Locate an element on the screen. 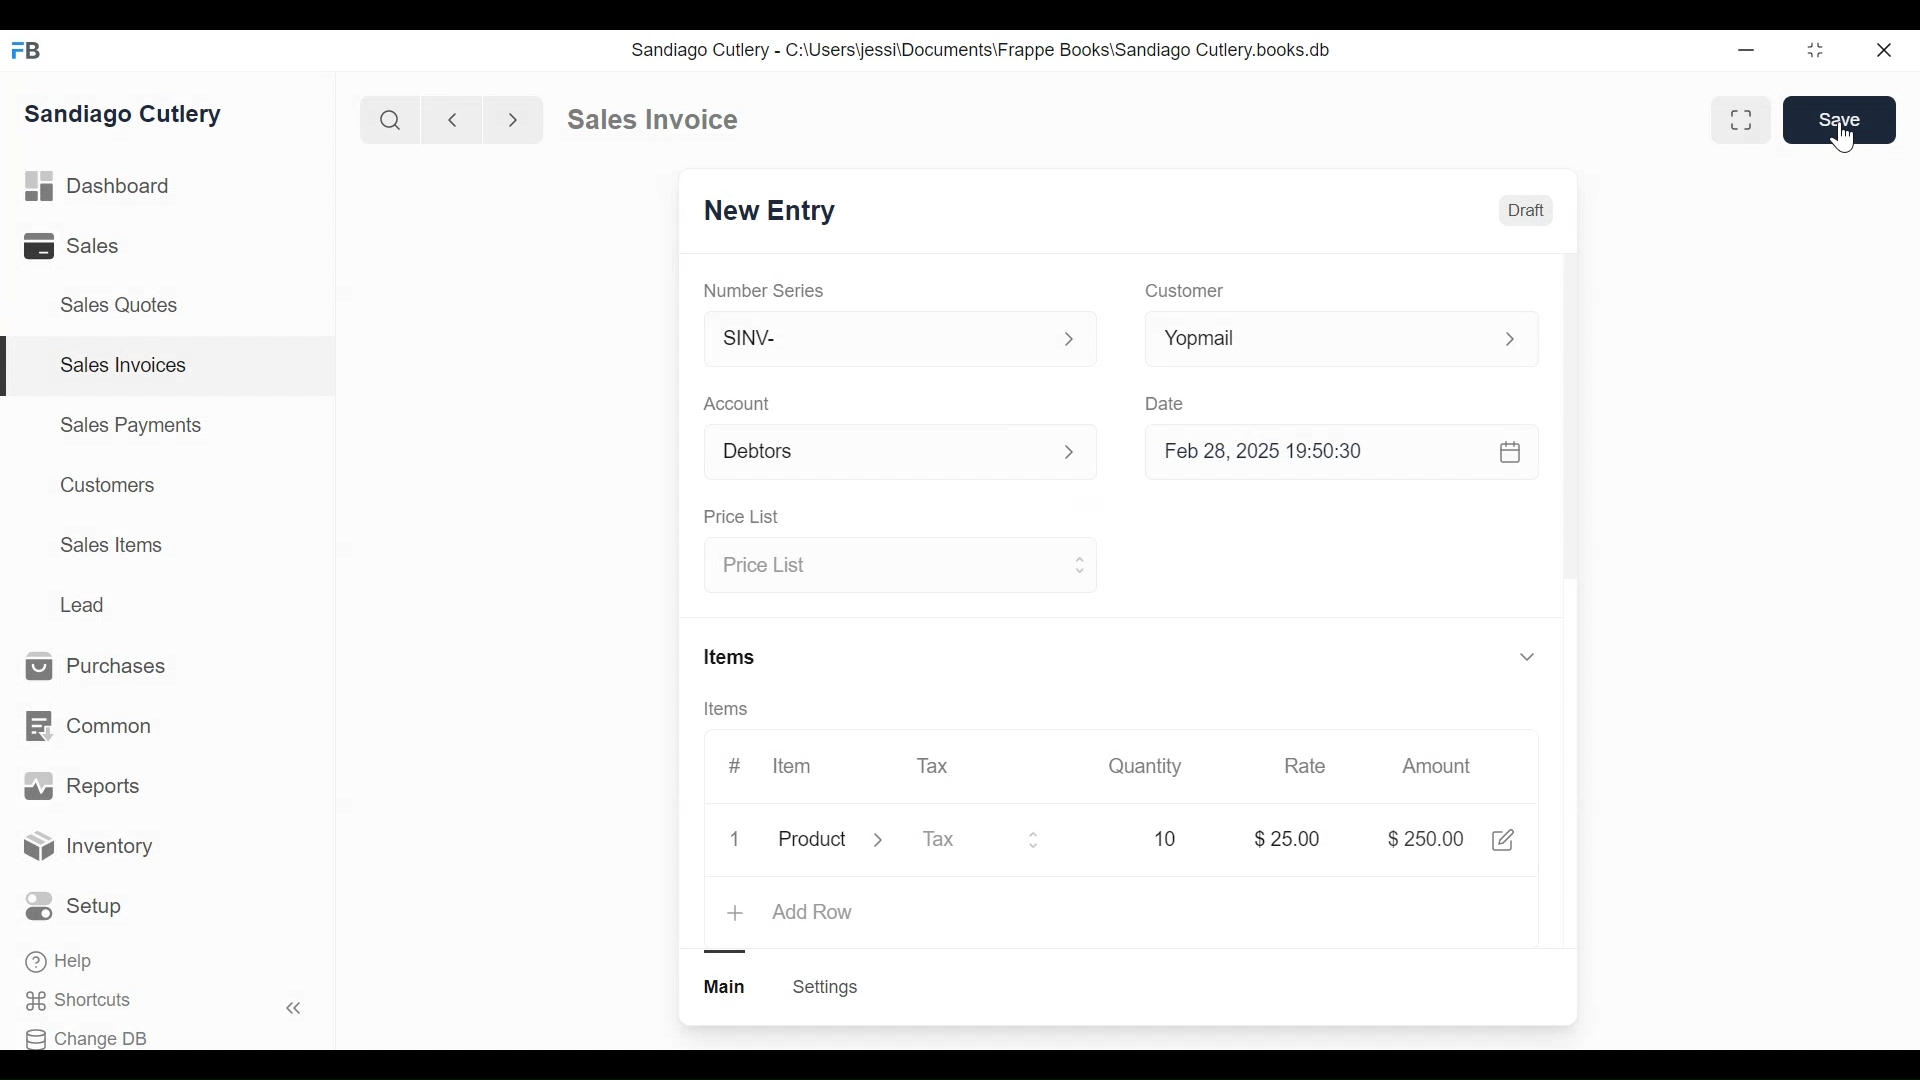 This screenshot has height=1080, width=1920. Help is located at coordinates (61, 961).